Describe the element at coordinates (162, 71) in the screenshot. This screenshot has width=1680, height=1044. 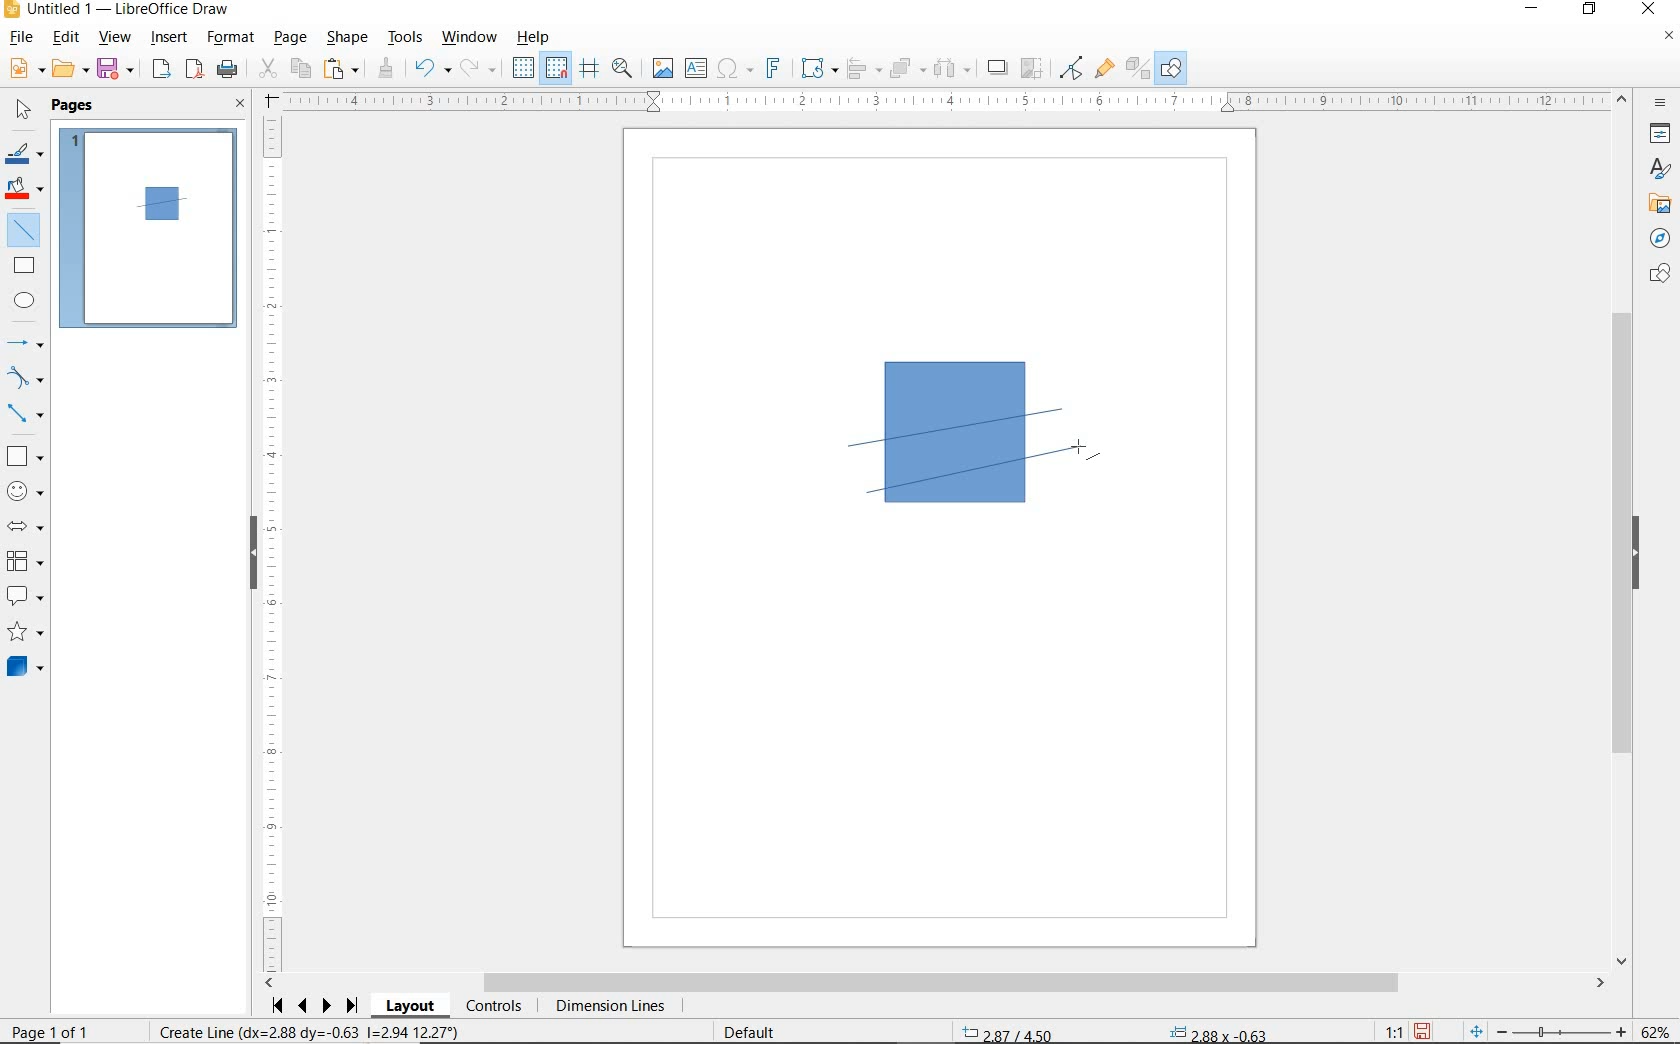
I see `EXPORT` at that location.